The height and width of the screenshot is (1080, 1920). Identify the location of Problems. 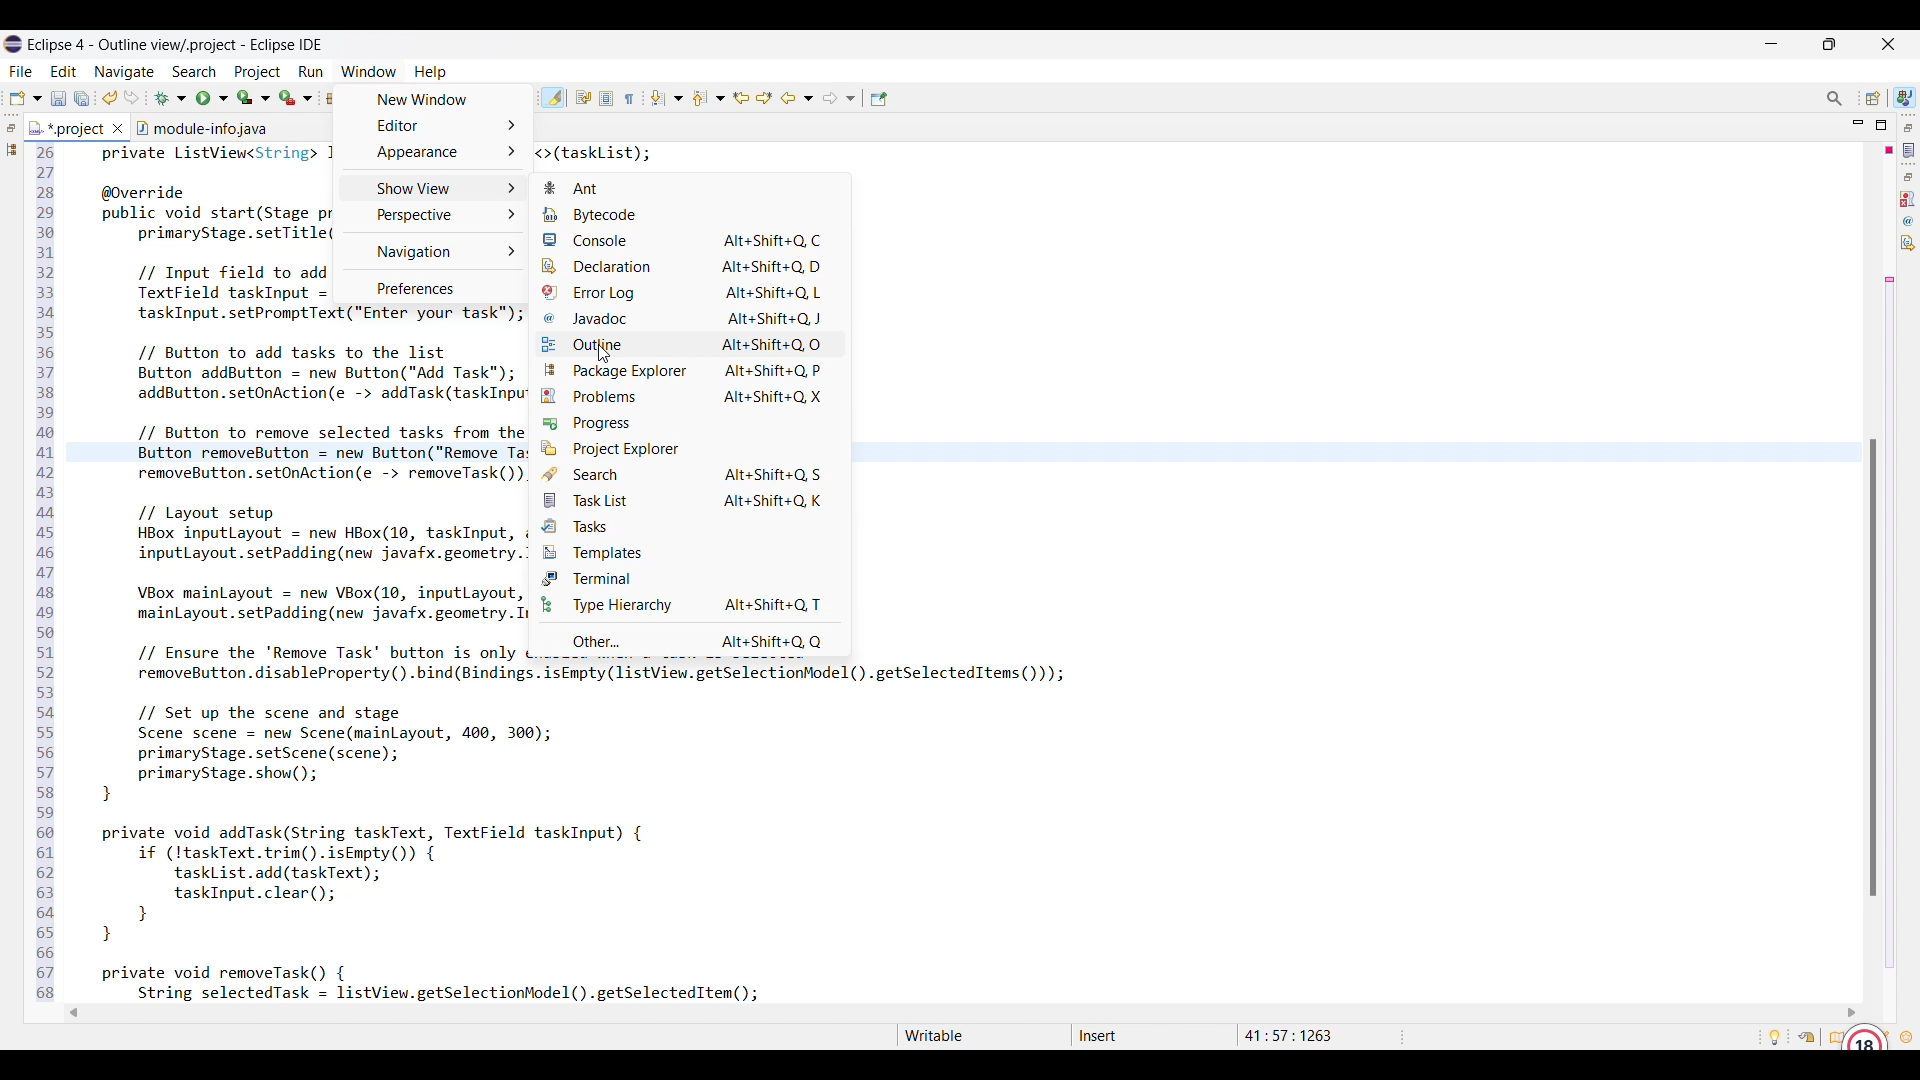
(1908, 199).